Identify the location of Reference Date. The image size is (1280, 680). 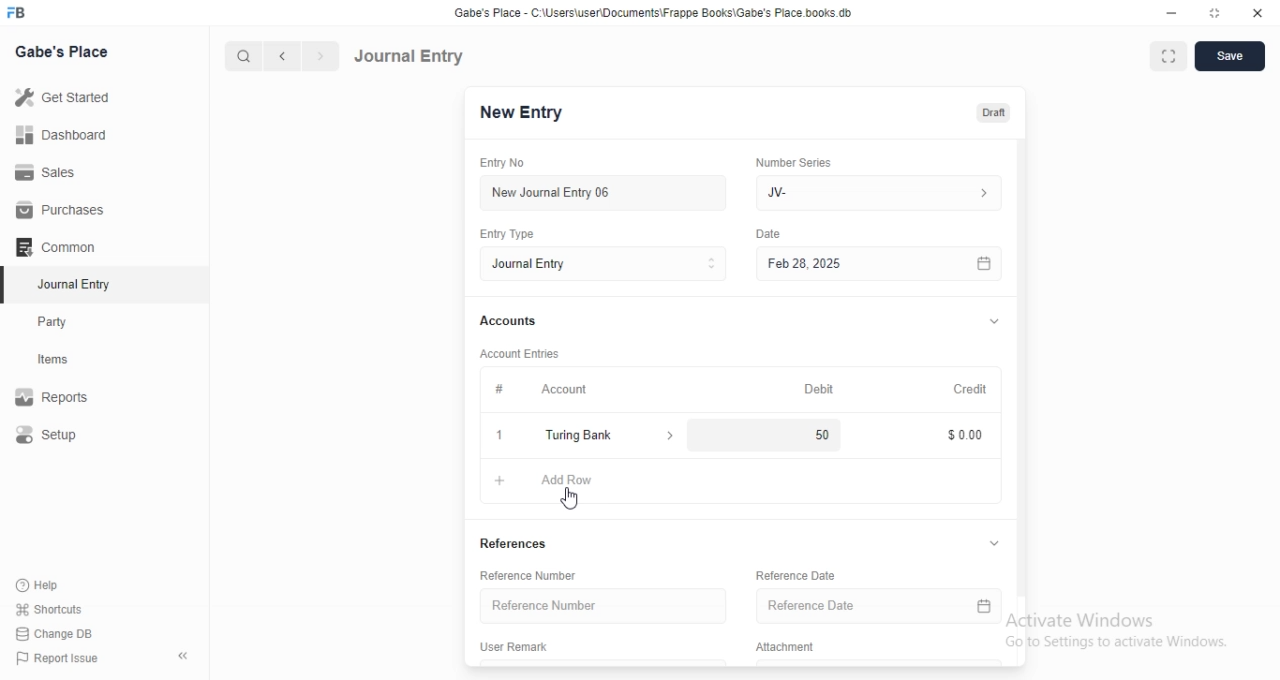
(856, 608).